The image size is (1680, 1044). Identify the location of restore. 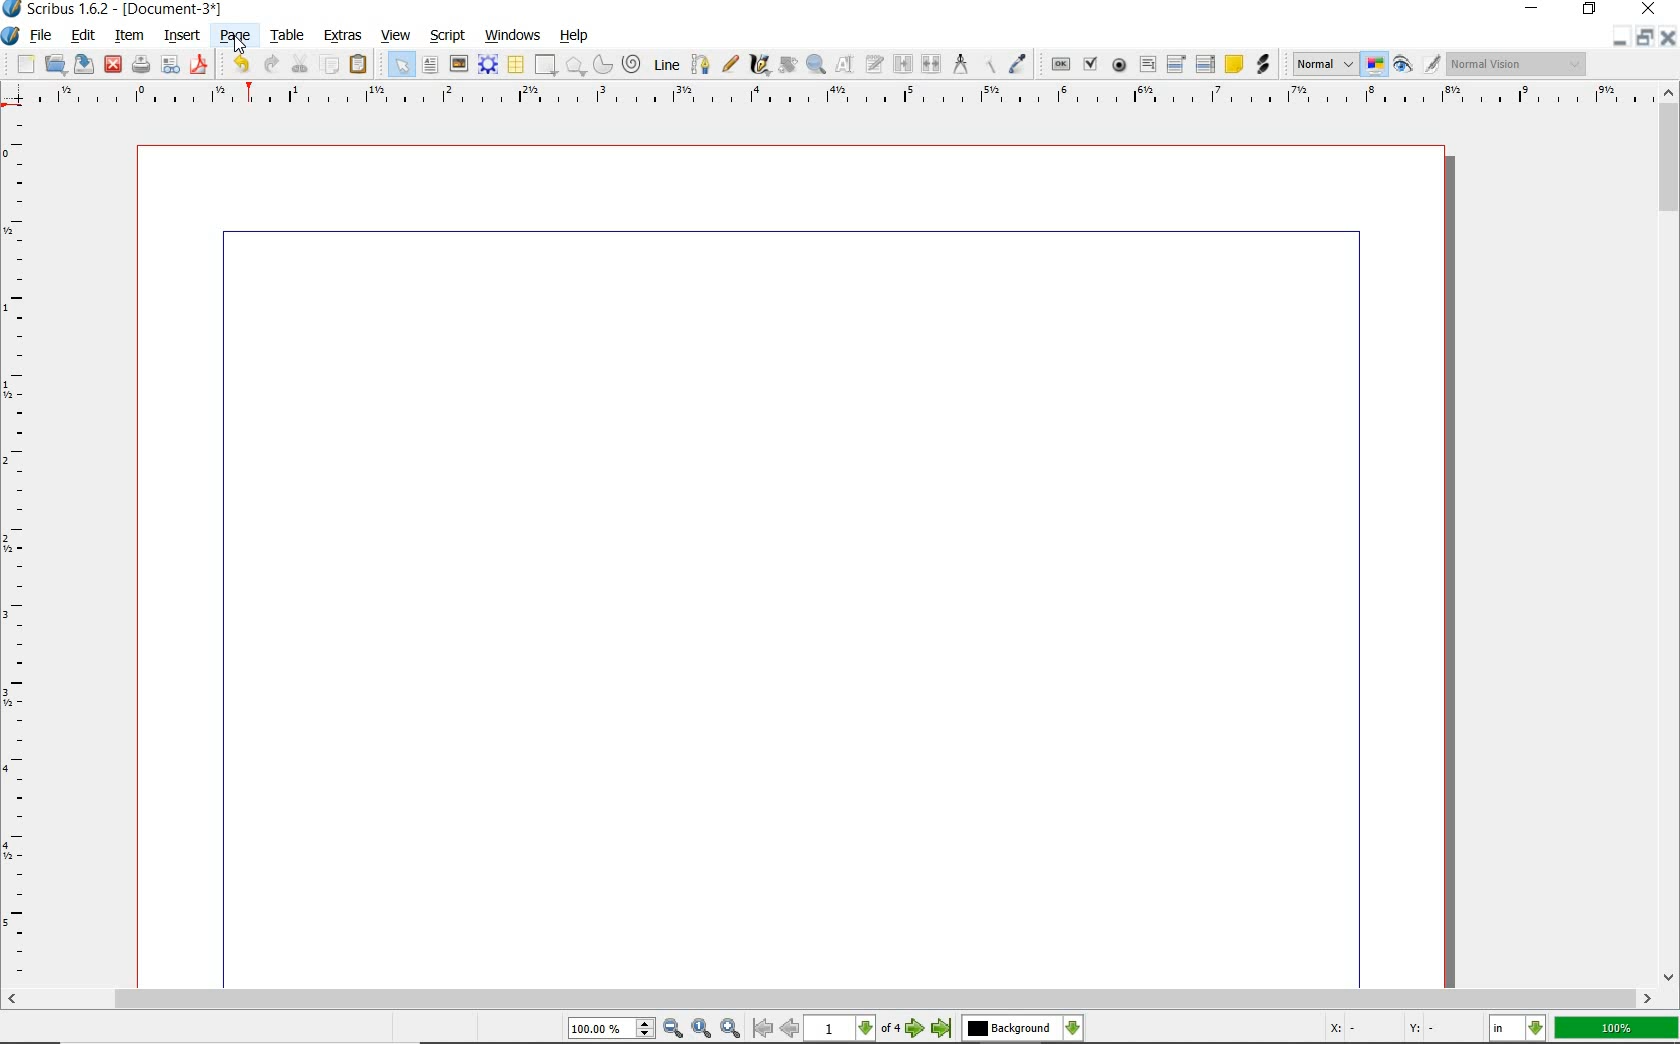
(1589, 12).